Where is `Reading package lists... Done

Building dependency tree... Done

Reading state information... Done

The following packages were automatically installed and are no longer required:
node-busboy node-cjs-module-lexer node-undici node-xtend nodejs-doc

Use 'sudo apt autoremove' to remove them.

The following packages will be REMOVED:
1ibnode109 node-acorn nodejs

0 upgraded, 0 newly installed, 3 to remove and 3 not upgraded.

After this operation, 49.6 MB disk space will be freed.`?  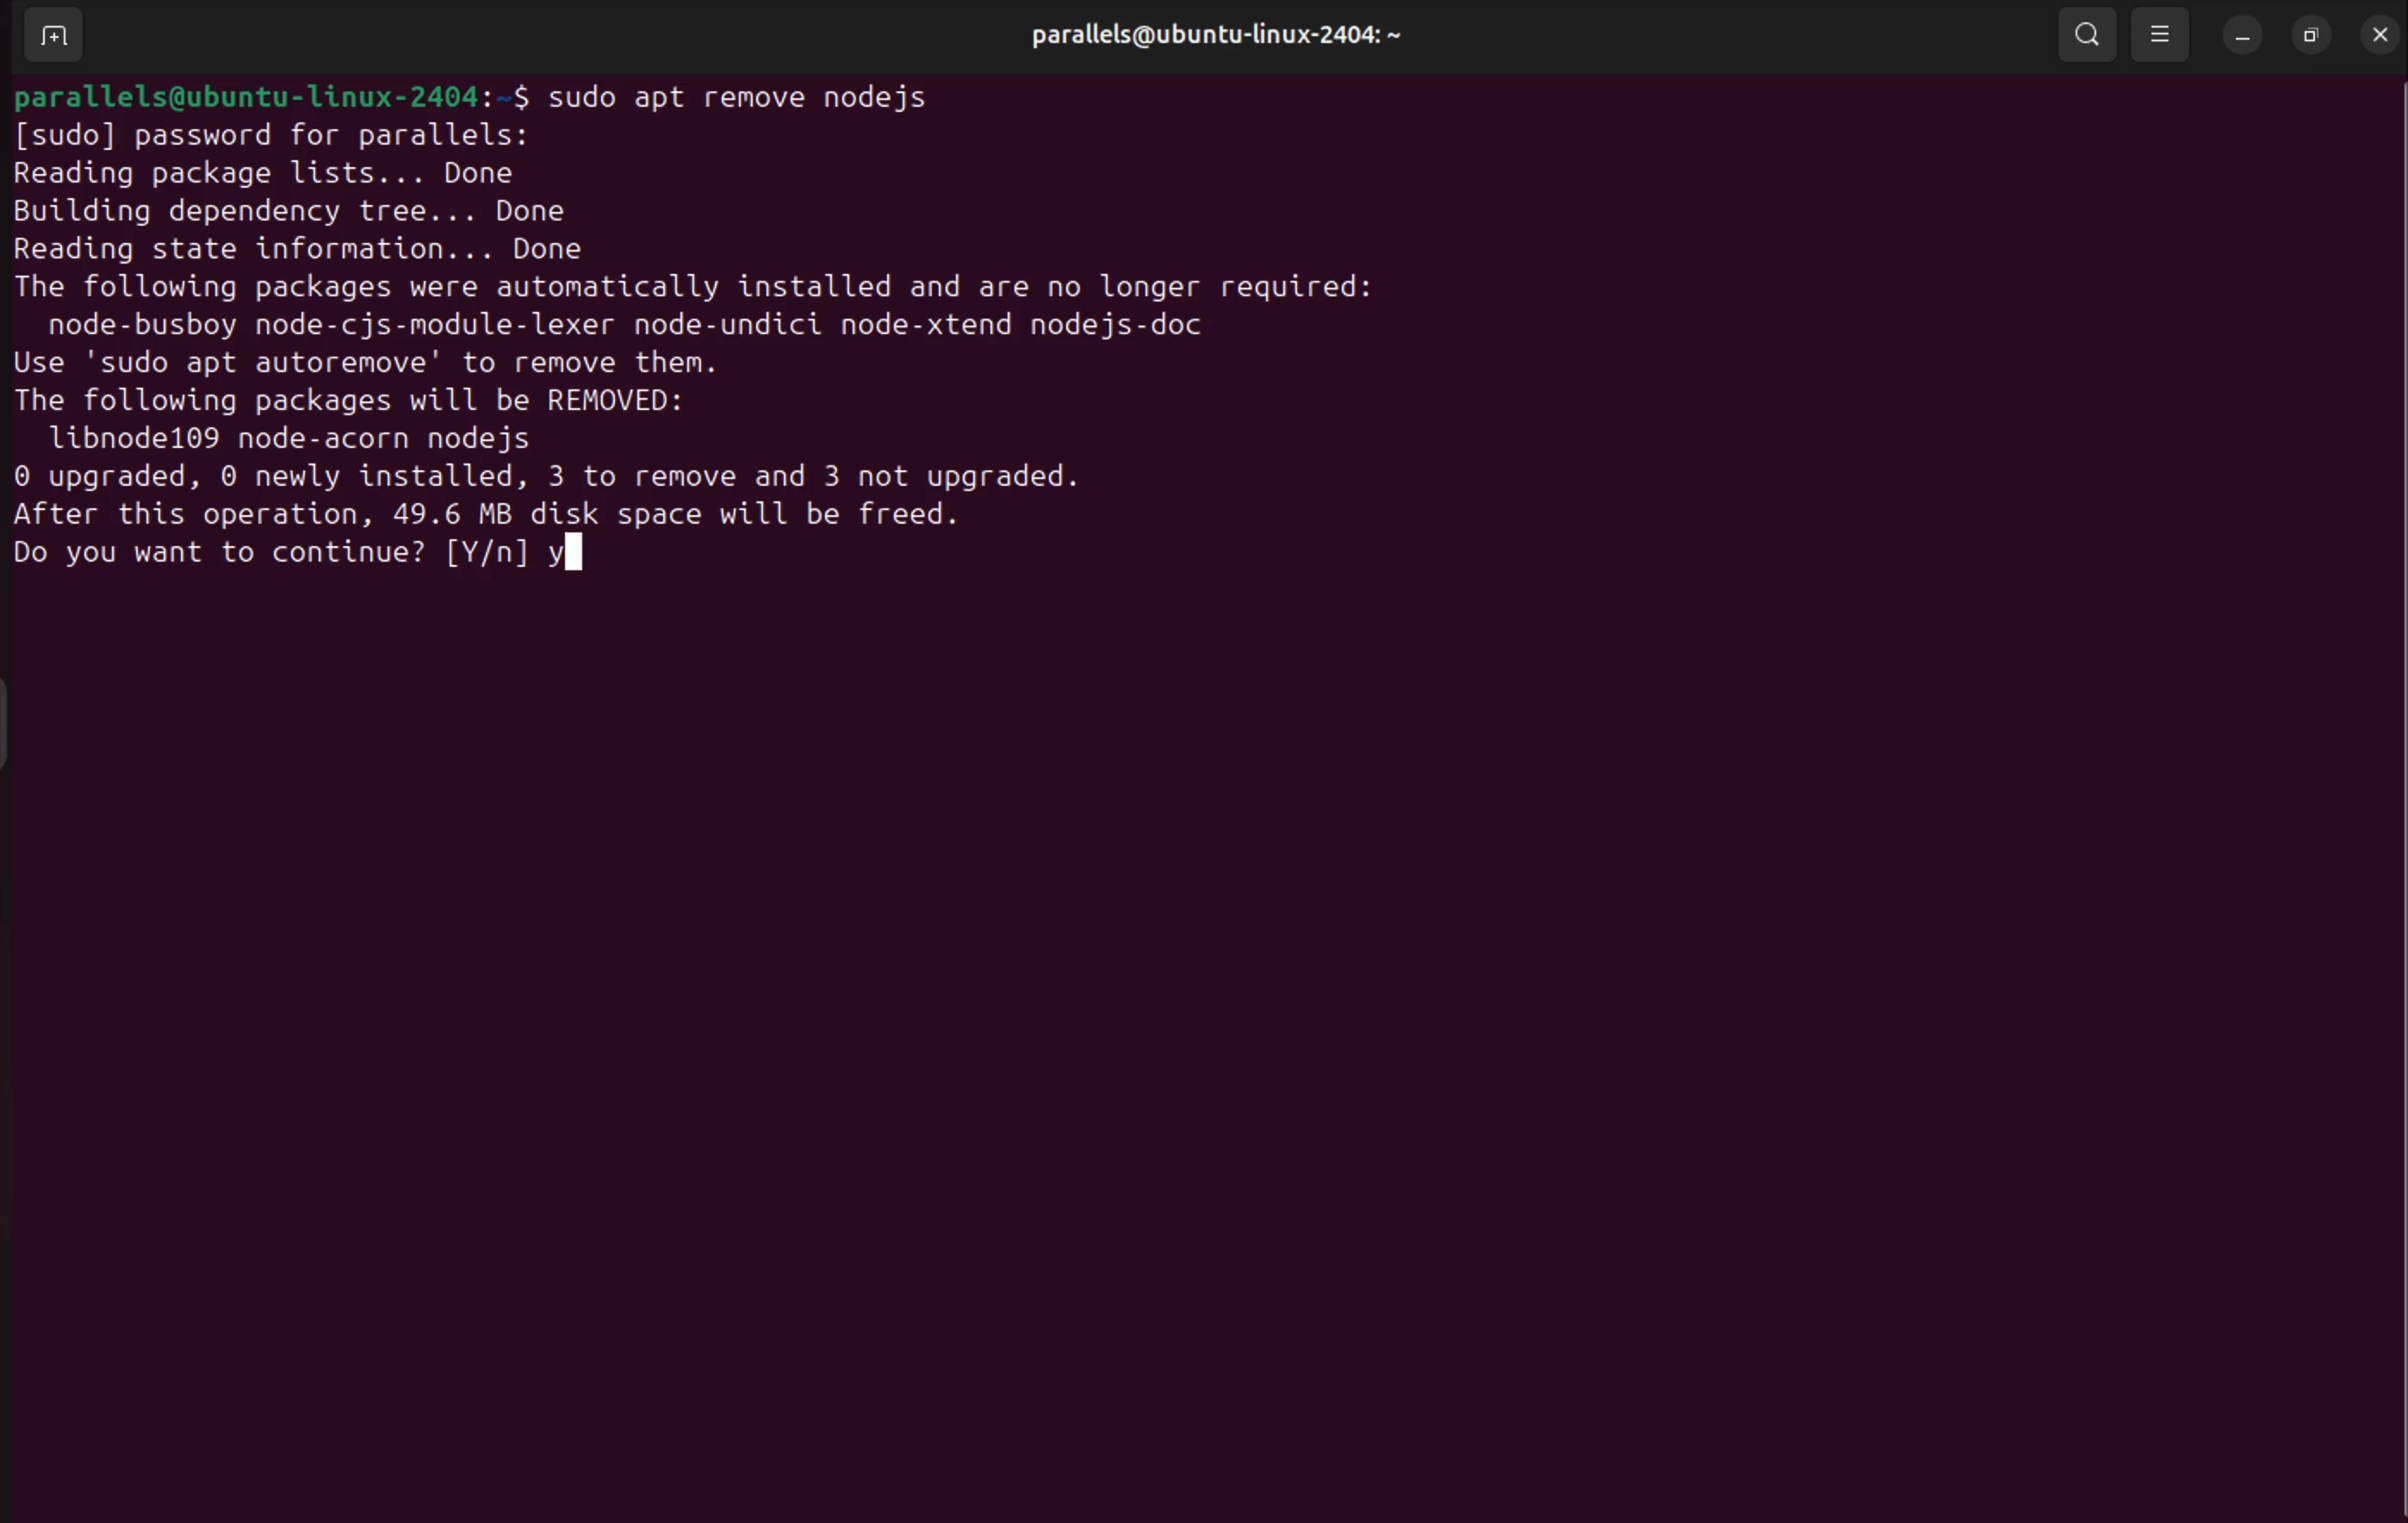 Reading package lists... Done

Building dependency tree... Done

Reading state information... Done

The following packages were automatically installed and are no longer required:
node-busboy node-cjs-module-lexer node-undici node-xtend nodejs-doc

Use 'sudo apt autoremove' to remove them.

The following packages will be REMOVED:
1ibnode109 node-acorn nodejs

0 upgraded, 0 newly installed, 3 to remove and 3 not upgraded.

After this operation, 49.6 MB disk space will be freed. is located at coordinates (693, 342).